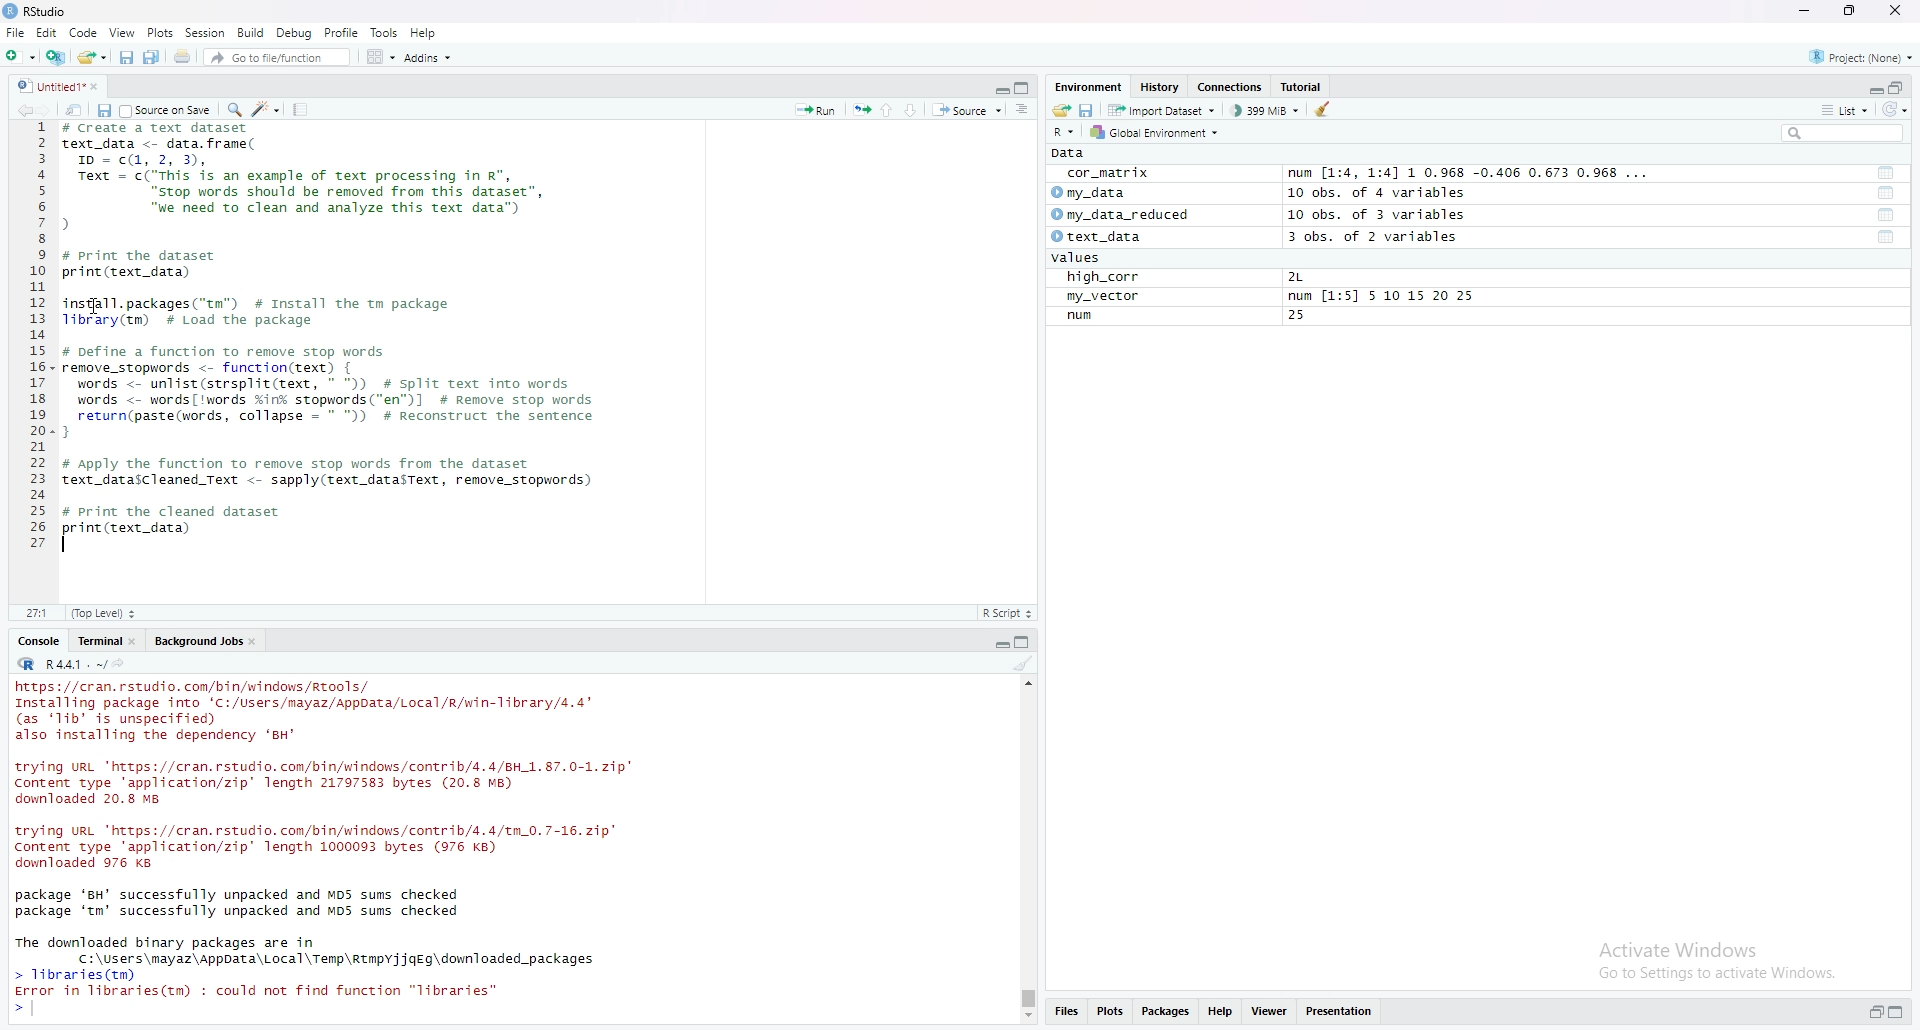  What do you see at coordinates (1111, 1012) in the screenshot?
I see `plots` at bounding box center [1111, 1012].